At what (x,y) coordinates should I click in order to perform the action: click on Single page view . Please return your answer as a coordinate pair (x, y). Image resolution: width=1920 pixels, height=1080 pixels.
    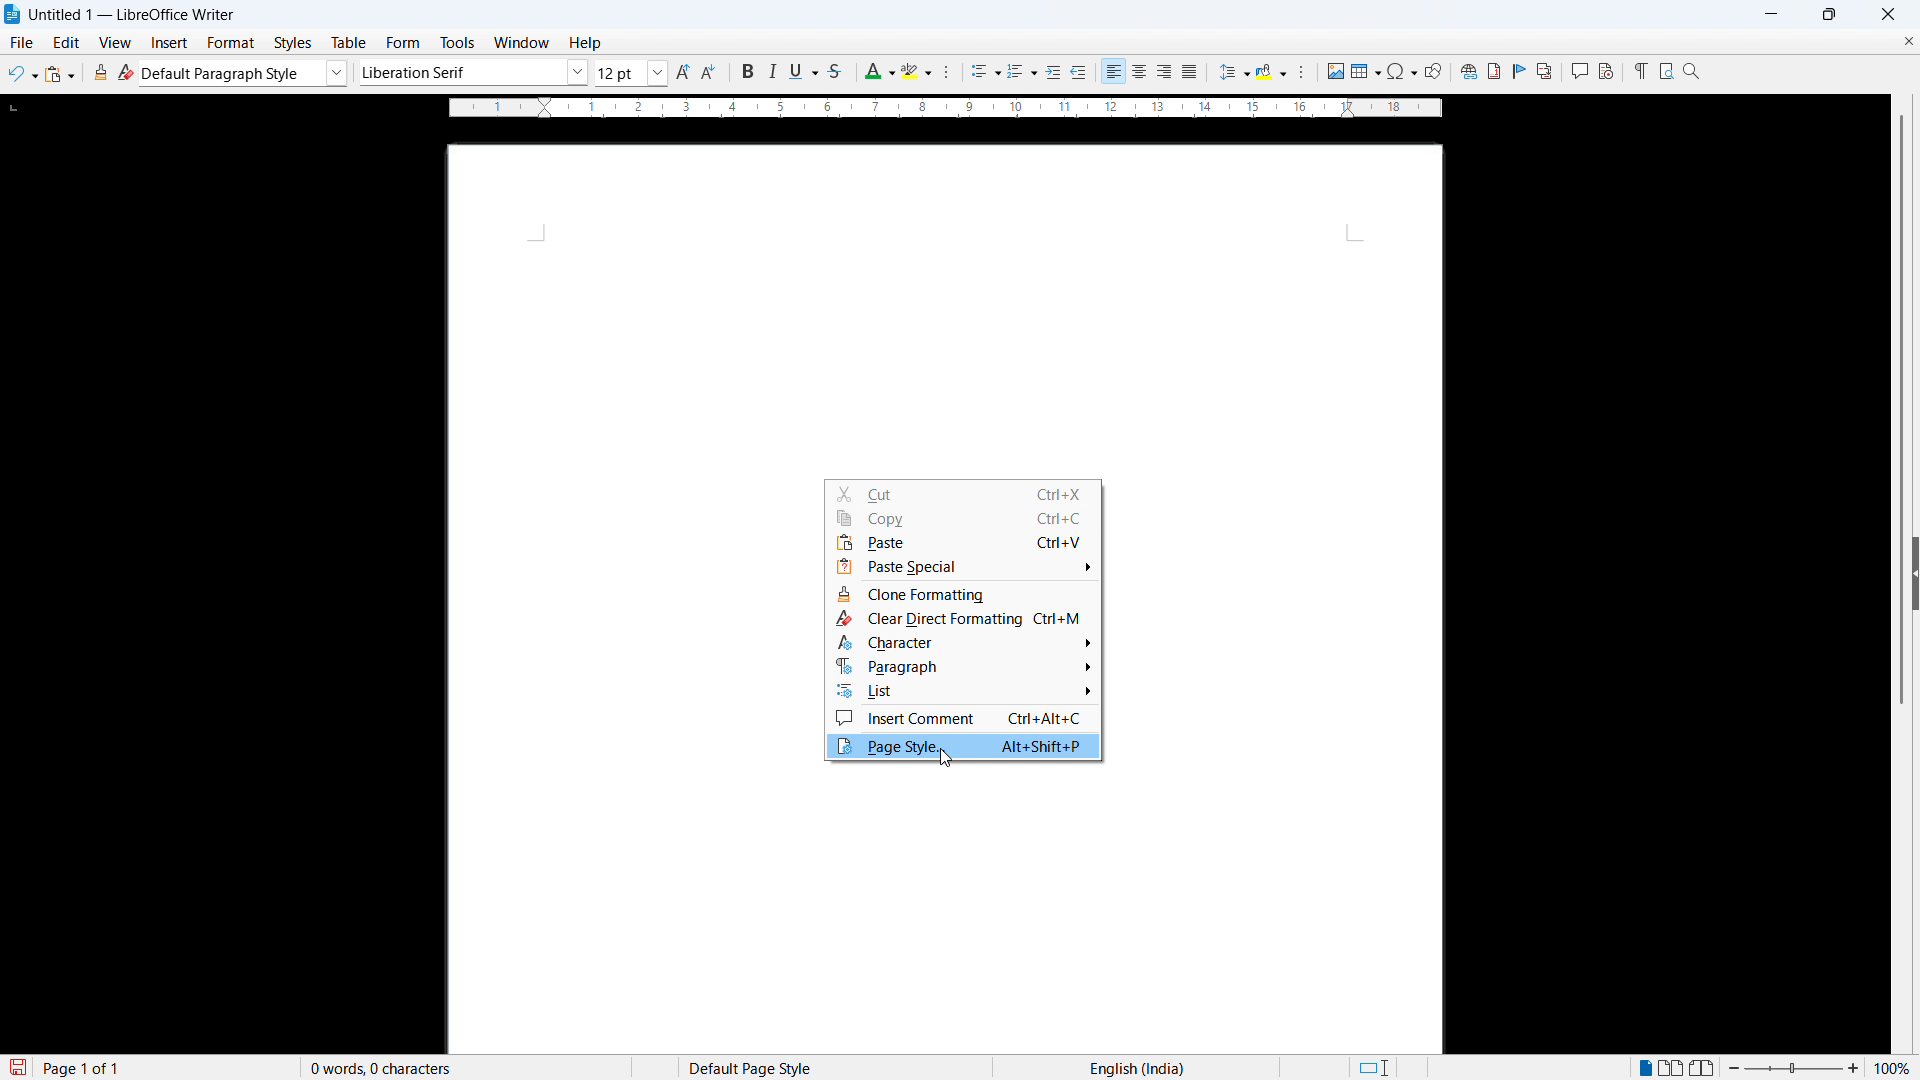
    Looking at the image, I should click on (1647, 1066).